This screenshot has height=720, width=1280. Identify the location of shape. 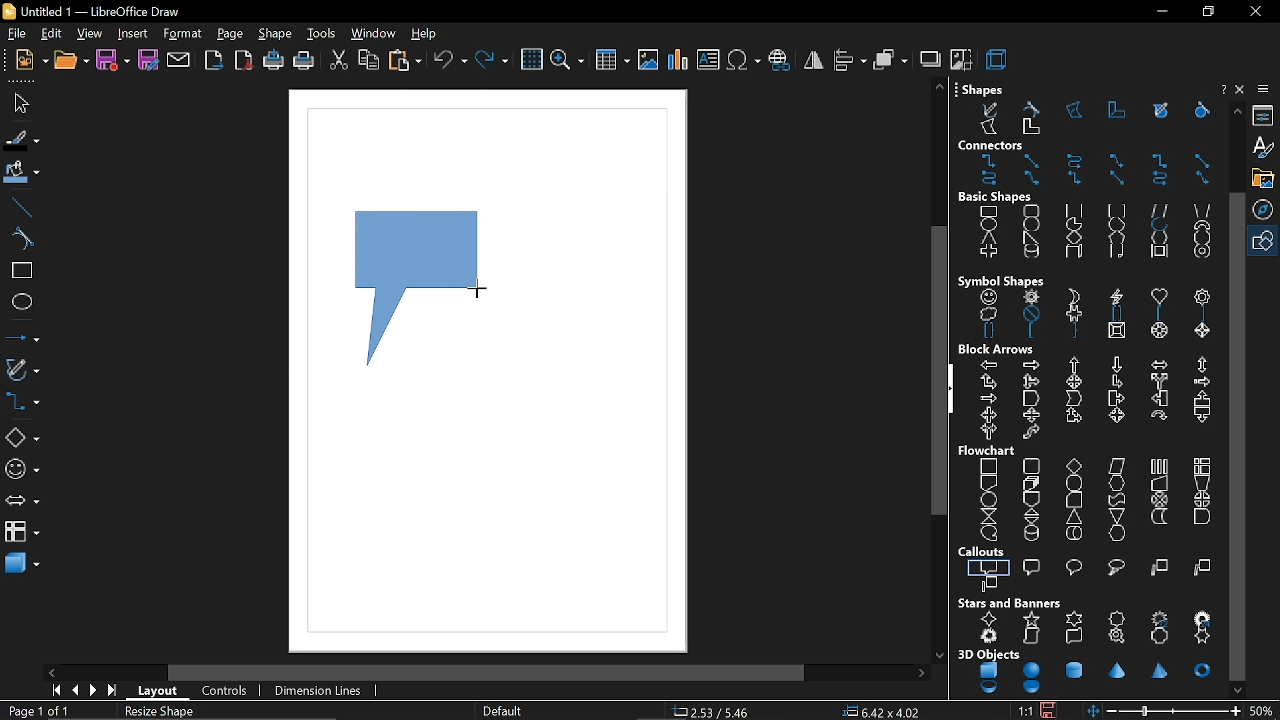
(277, 35).